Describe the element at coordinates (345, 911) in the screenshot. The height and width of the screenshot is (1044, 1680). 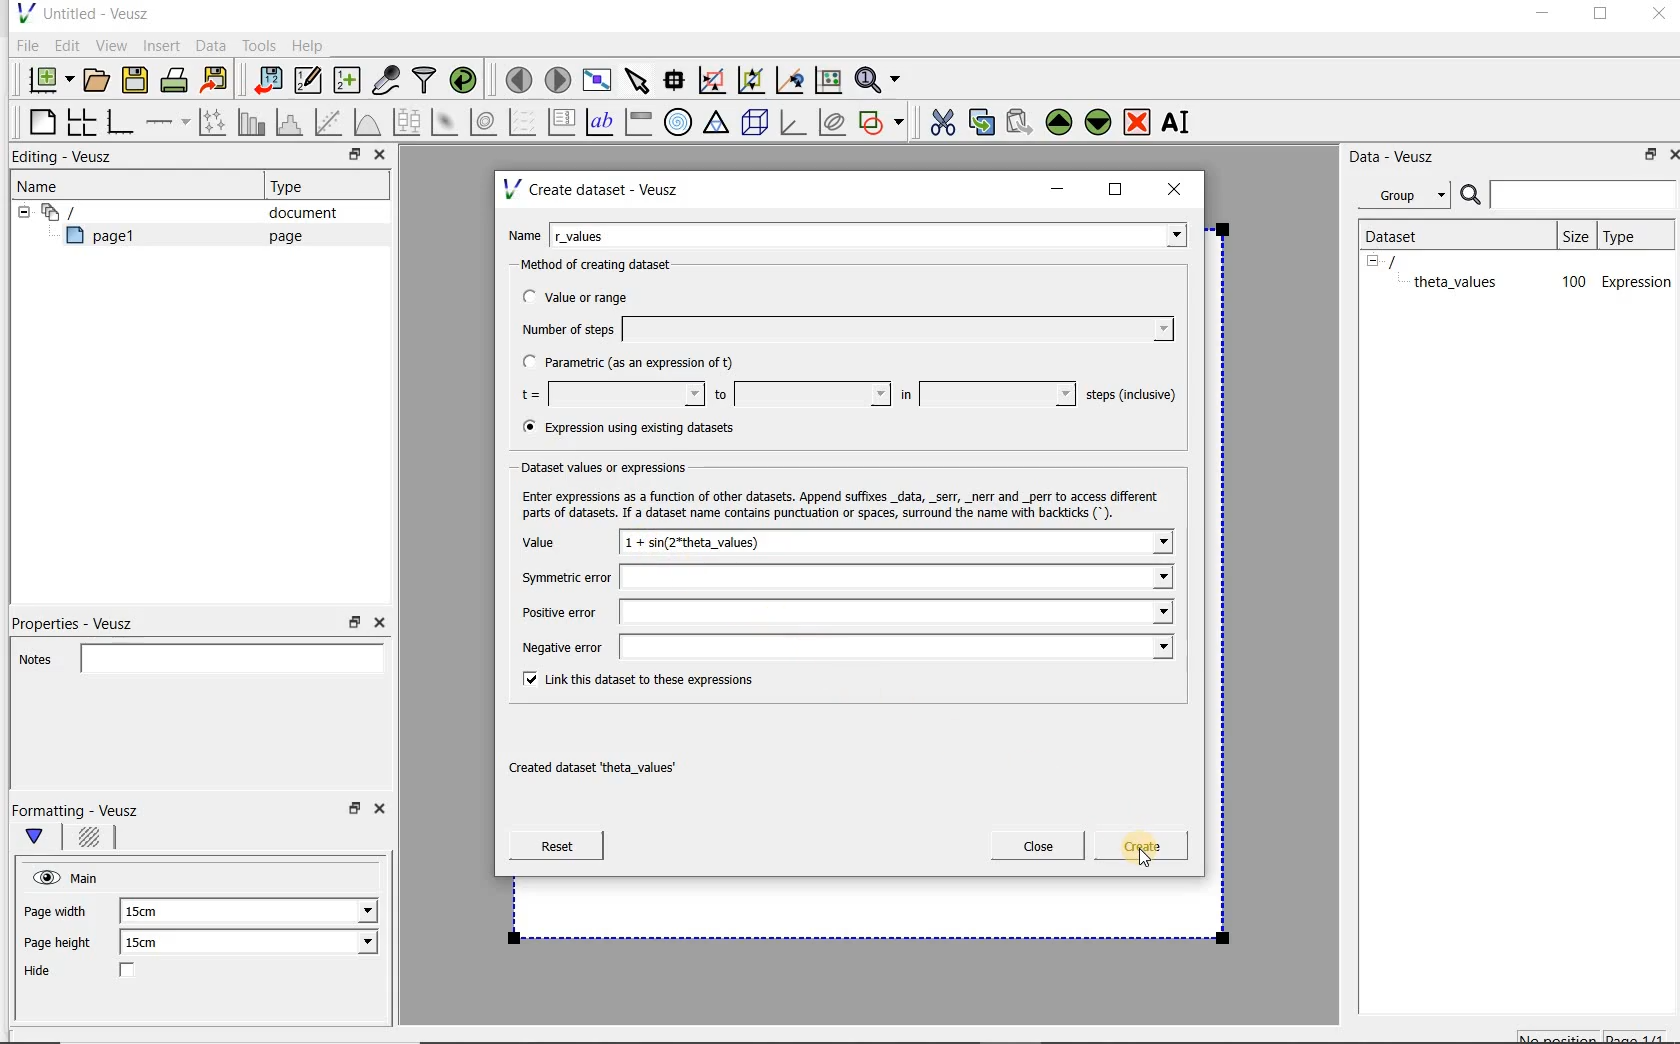
I see `Page width dropdown` at that location.